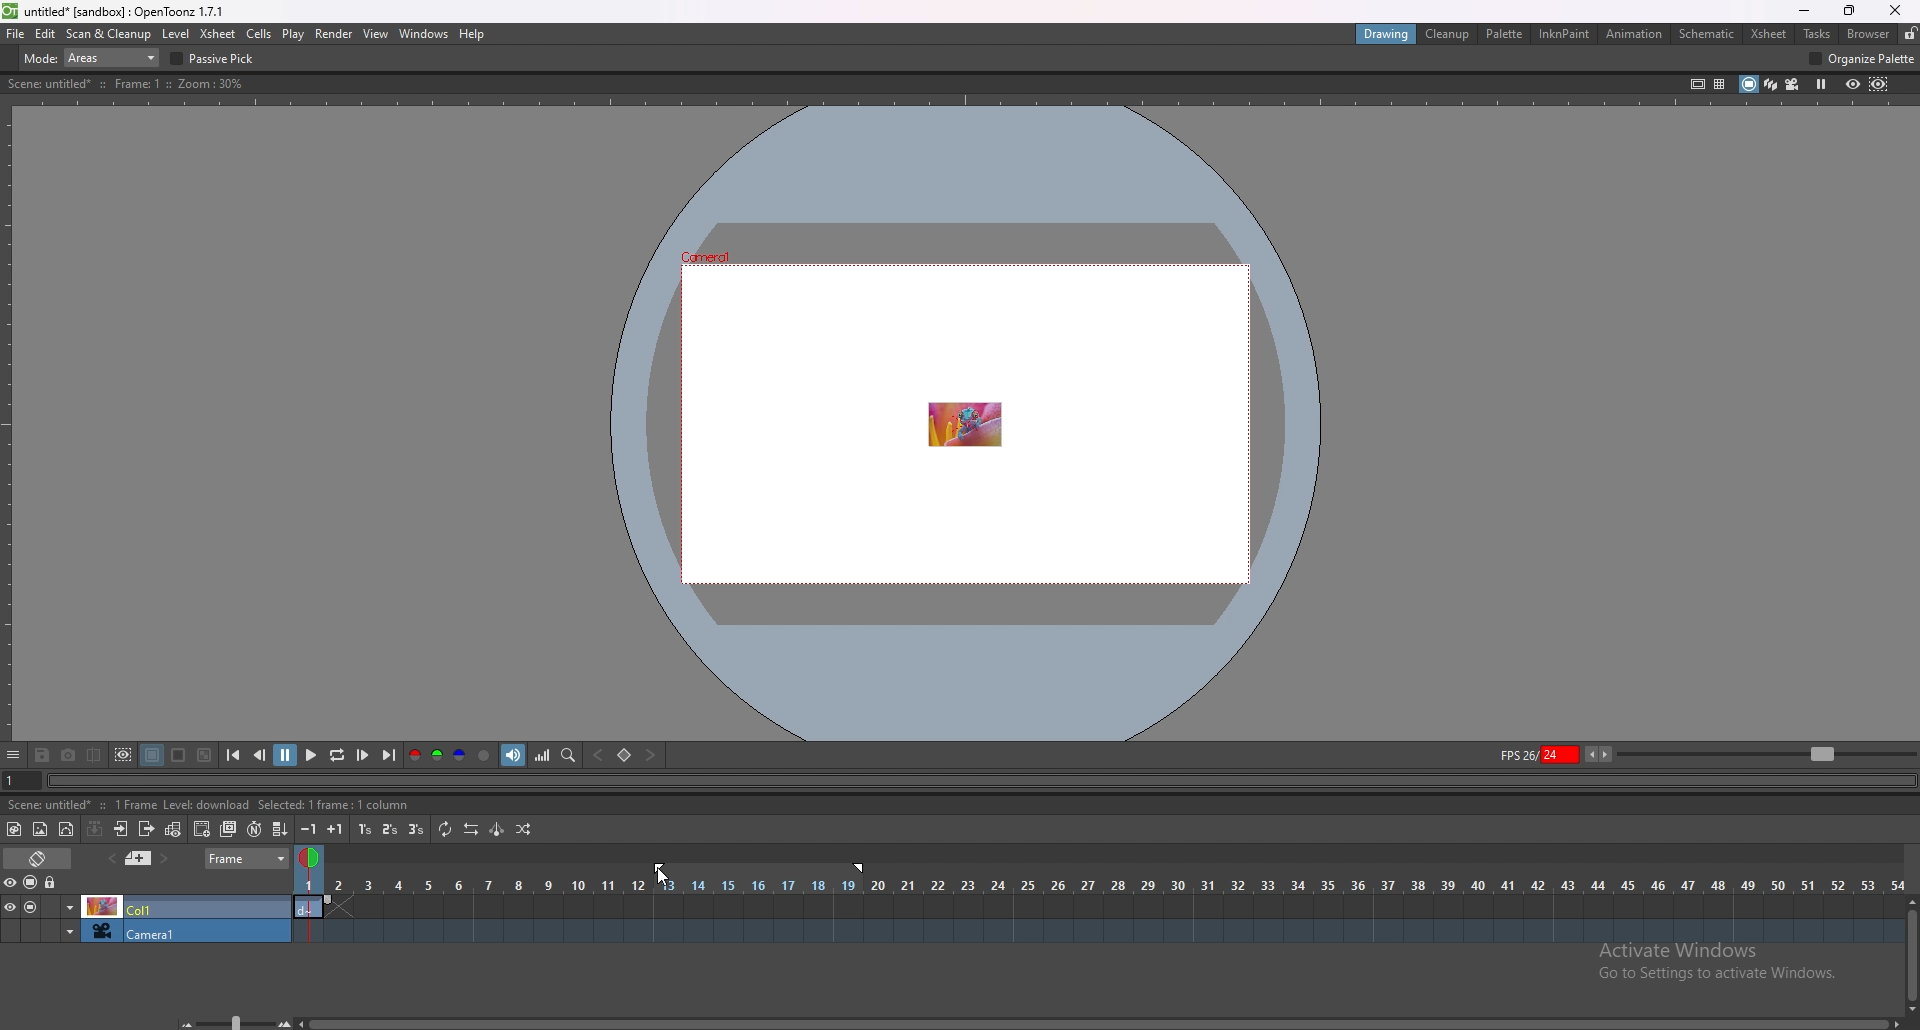 The image size is (1920, 1030). I want to click on options, so click(14, 756).